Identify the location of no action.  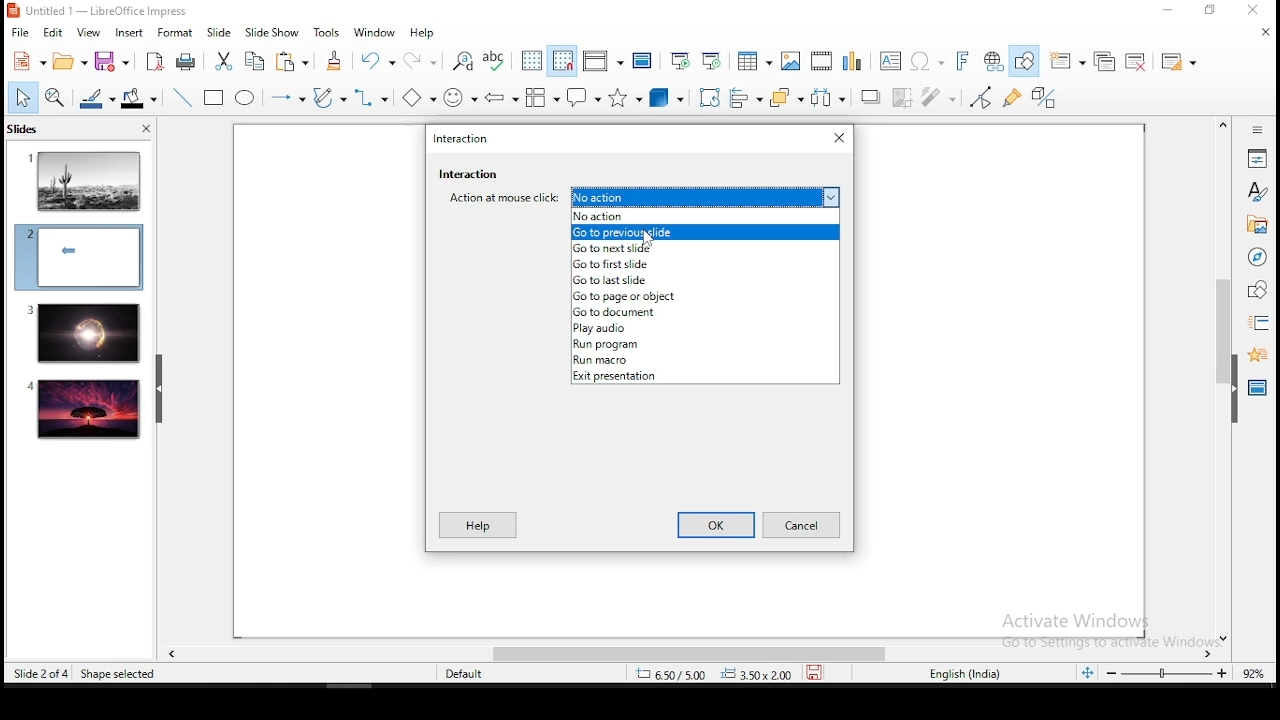
(704, 216).